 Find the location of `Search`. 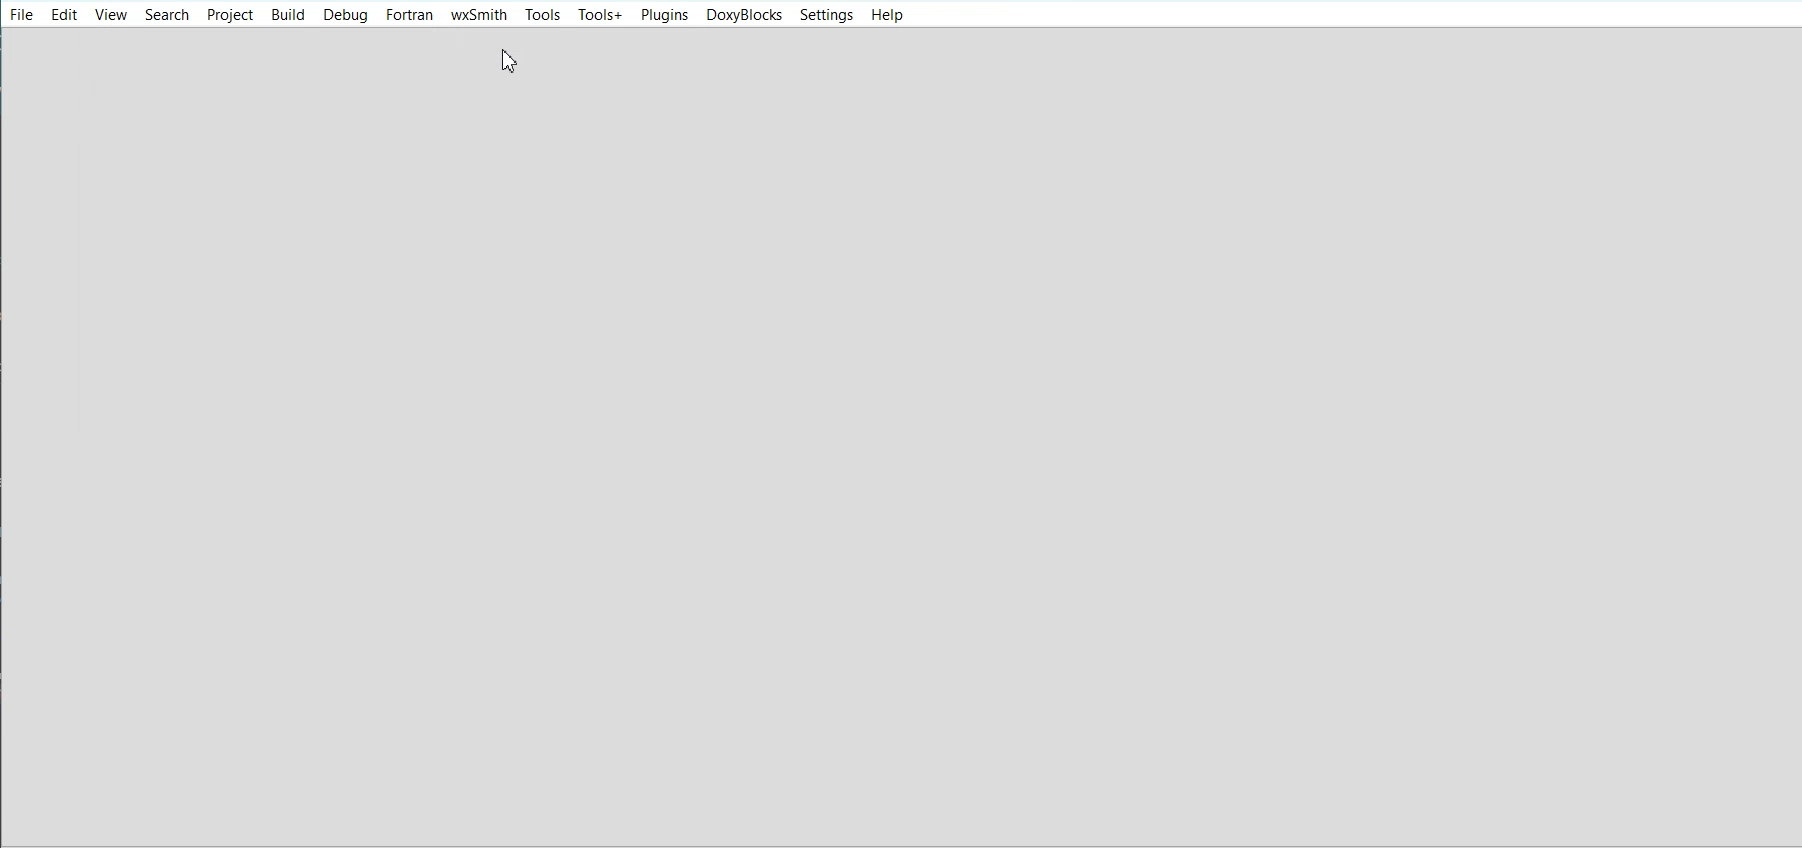

Search is located at coordinates (167, 14).